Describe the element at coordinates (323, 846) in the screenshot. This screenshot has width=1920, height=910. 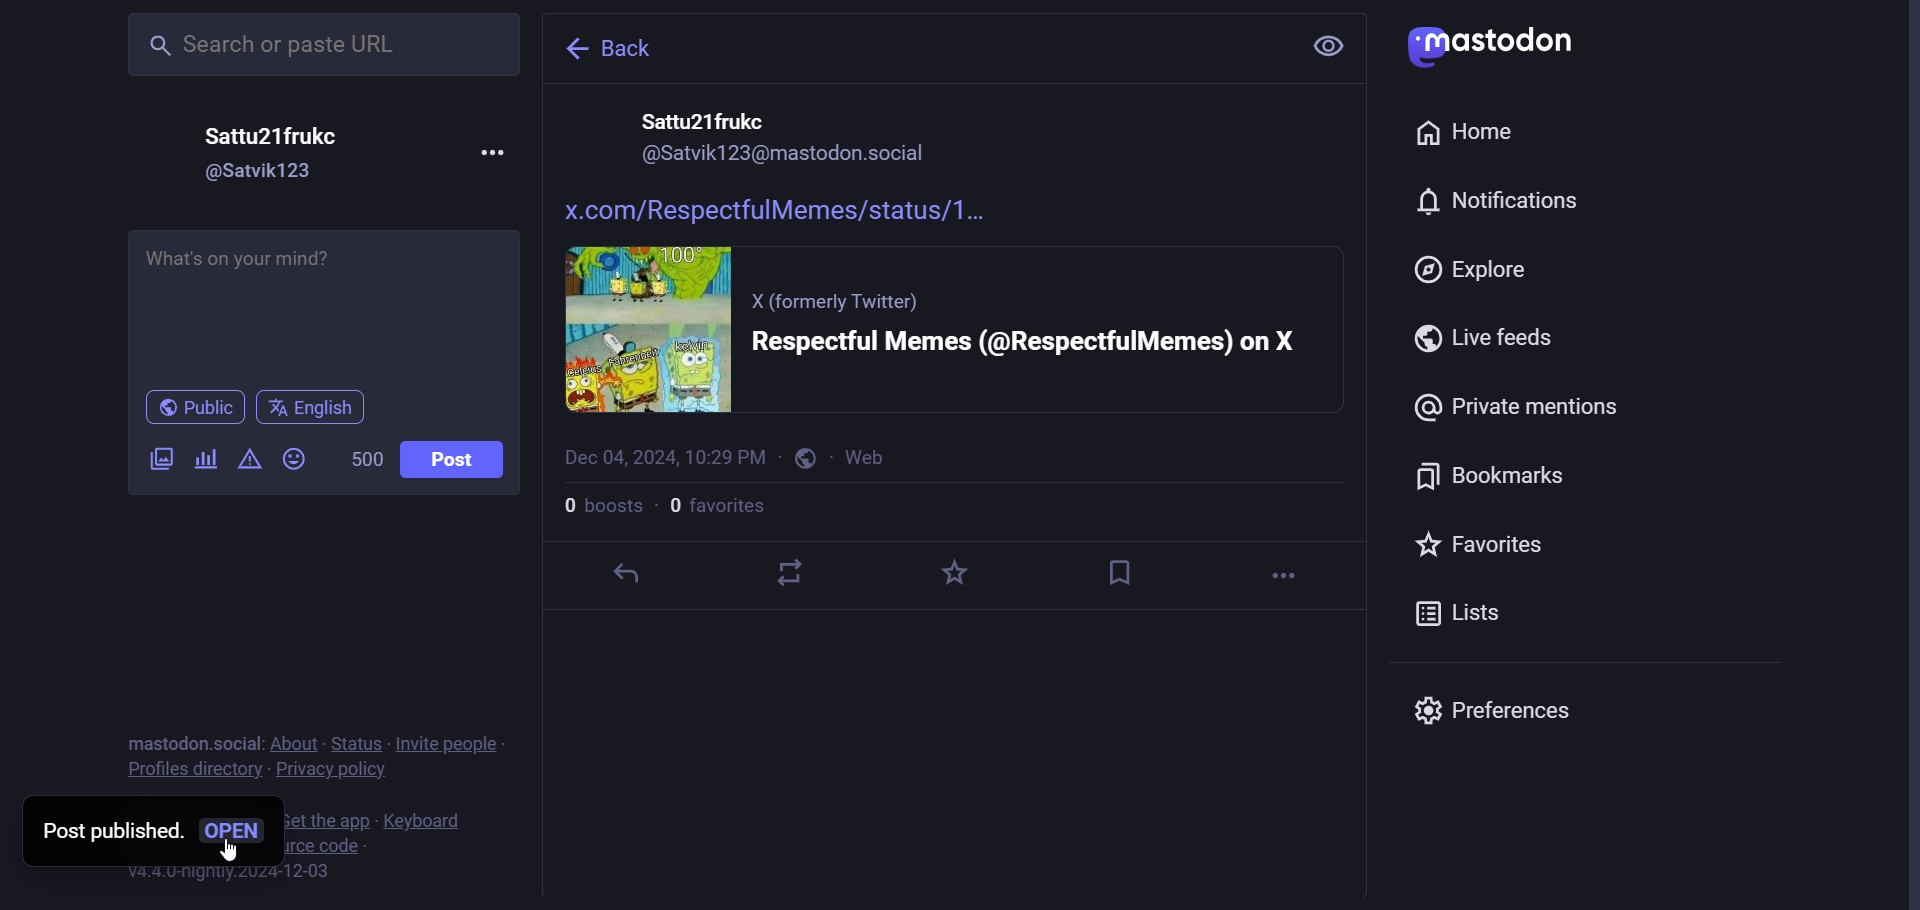
I see `view source code` at that location.